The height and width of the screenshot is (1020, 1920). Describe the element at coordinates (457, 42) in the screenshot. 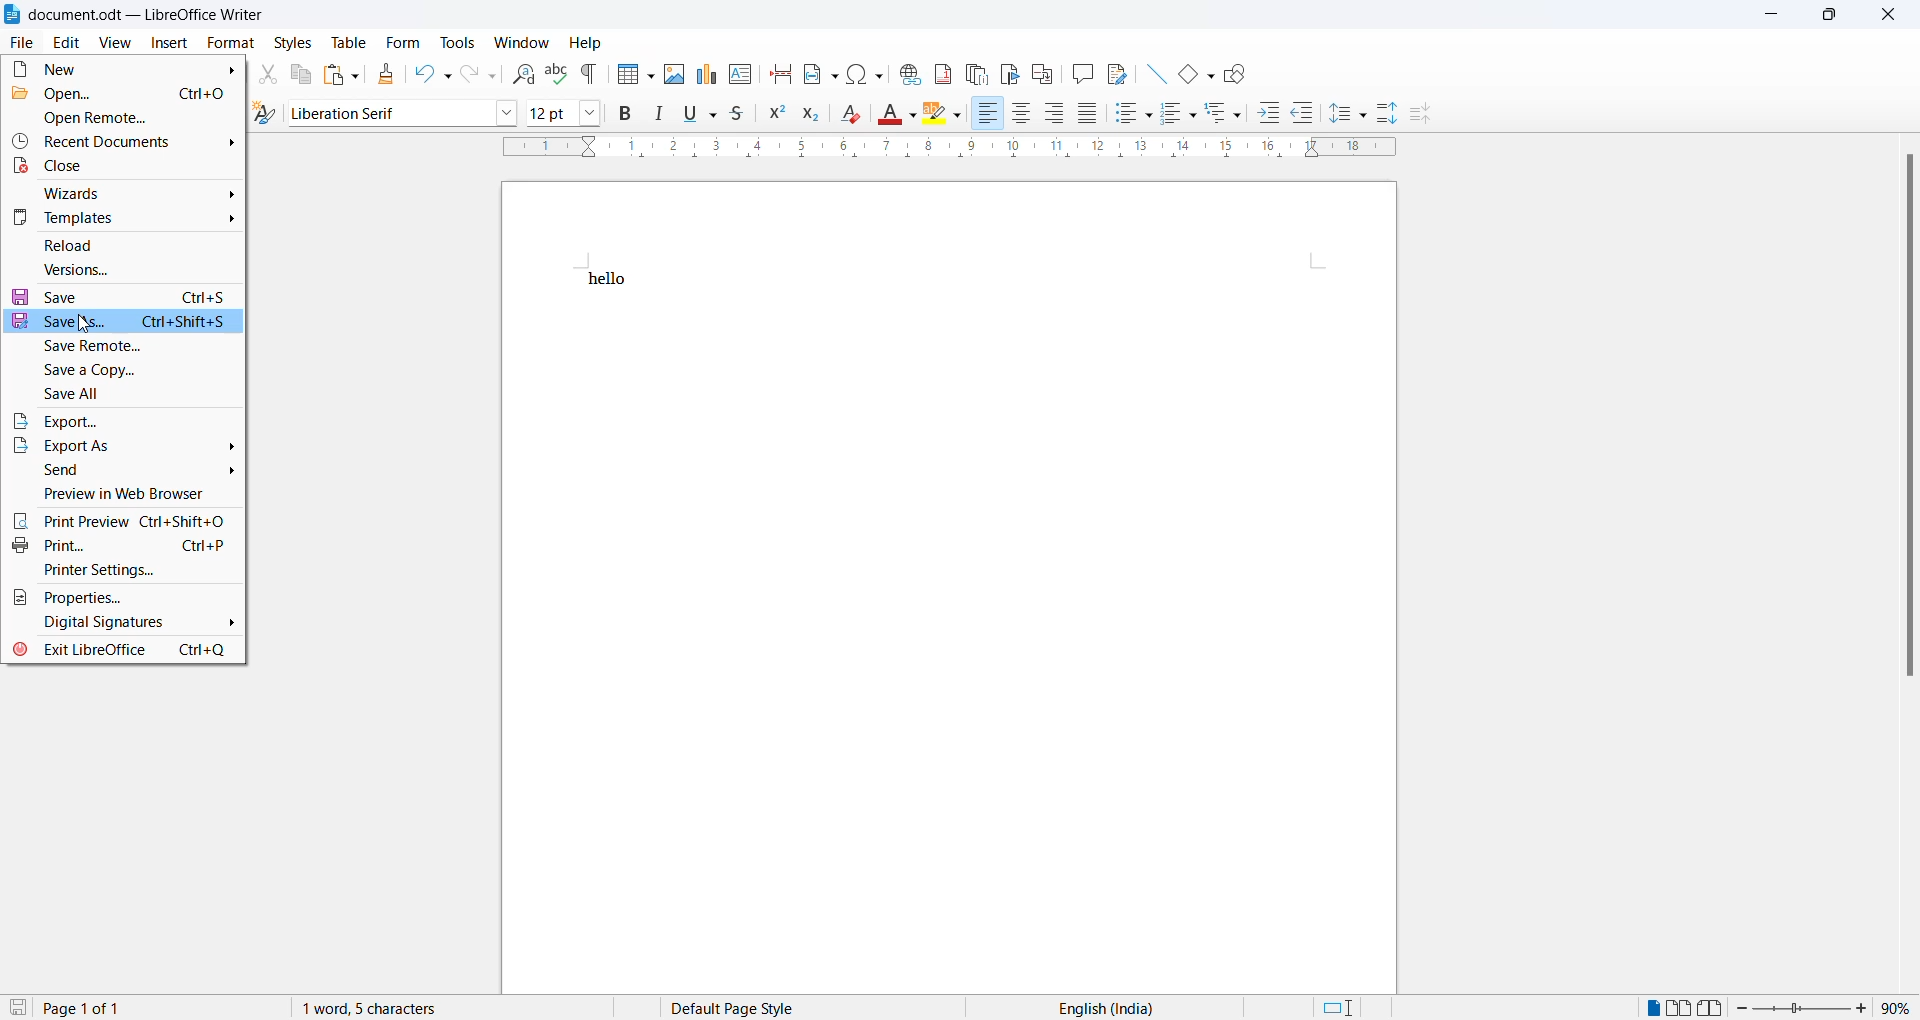

I see `Tools` at that location.